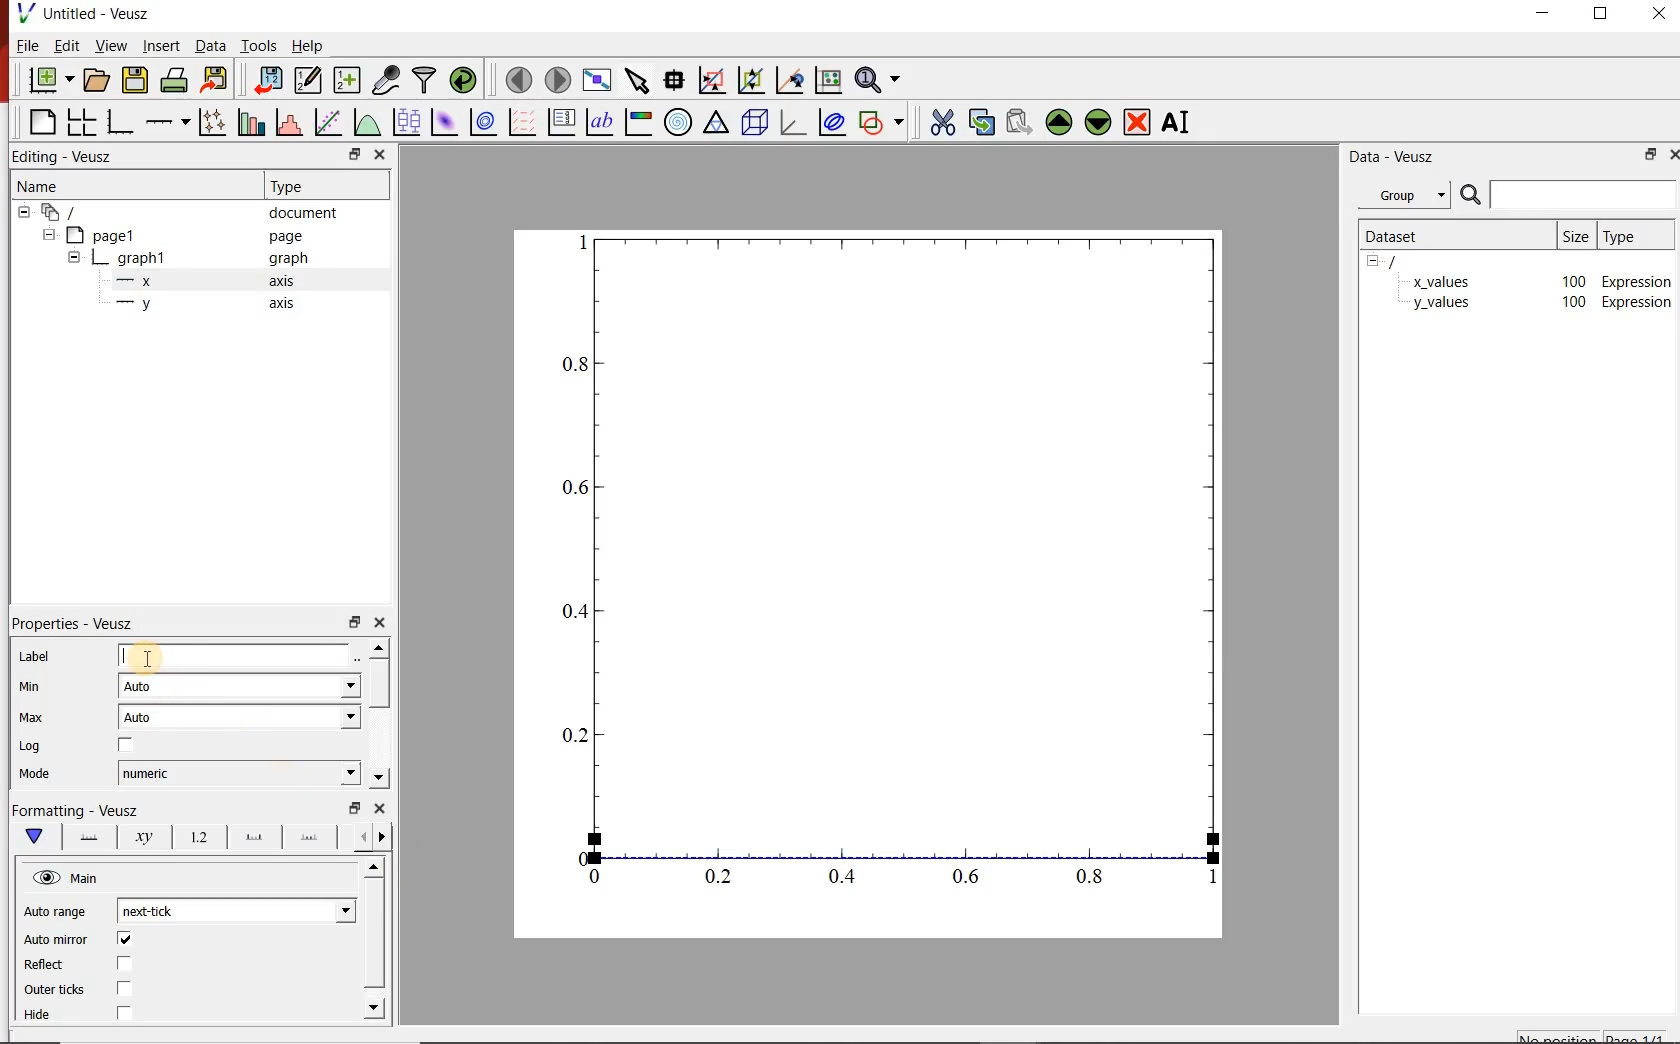  I want to click on click to recenter graph axes, so click(789, 81).